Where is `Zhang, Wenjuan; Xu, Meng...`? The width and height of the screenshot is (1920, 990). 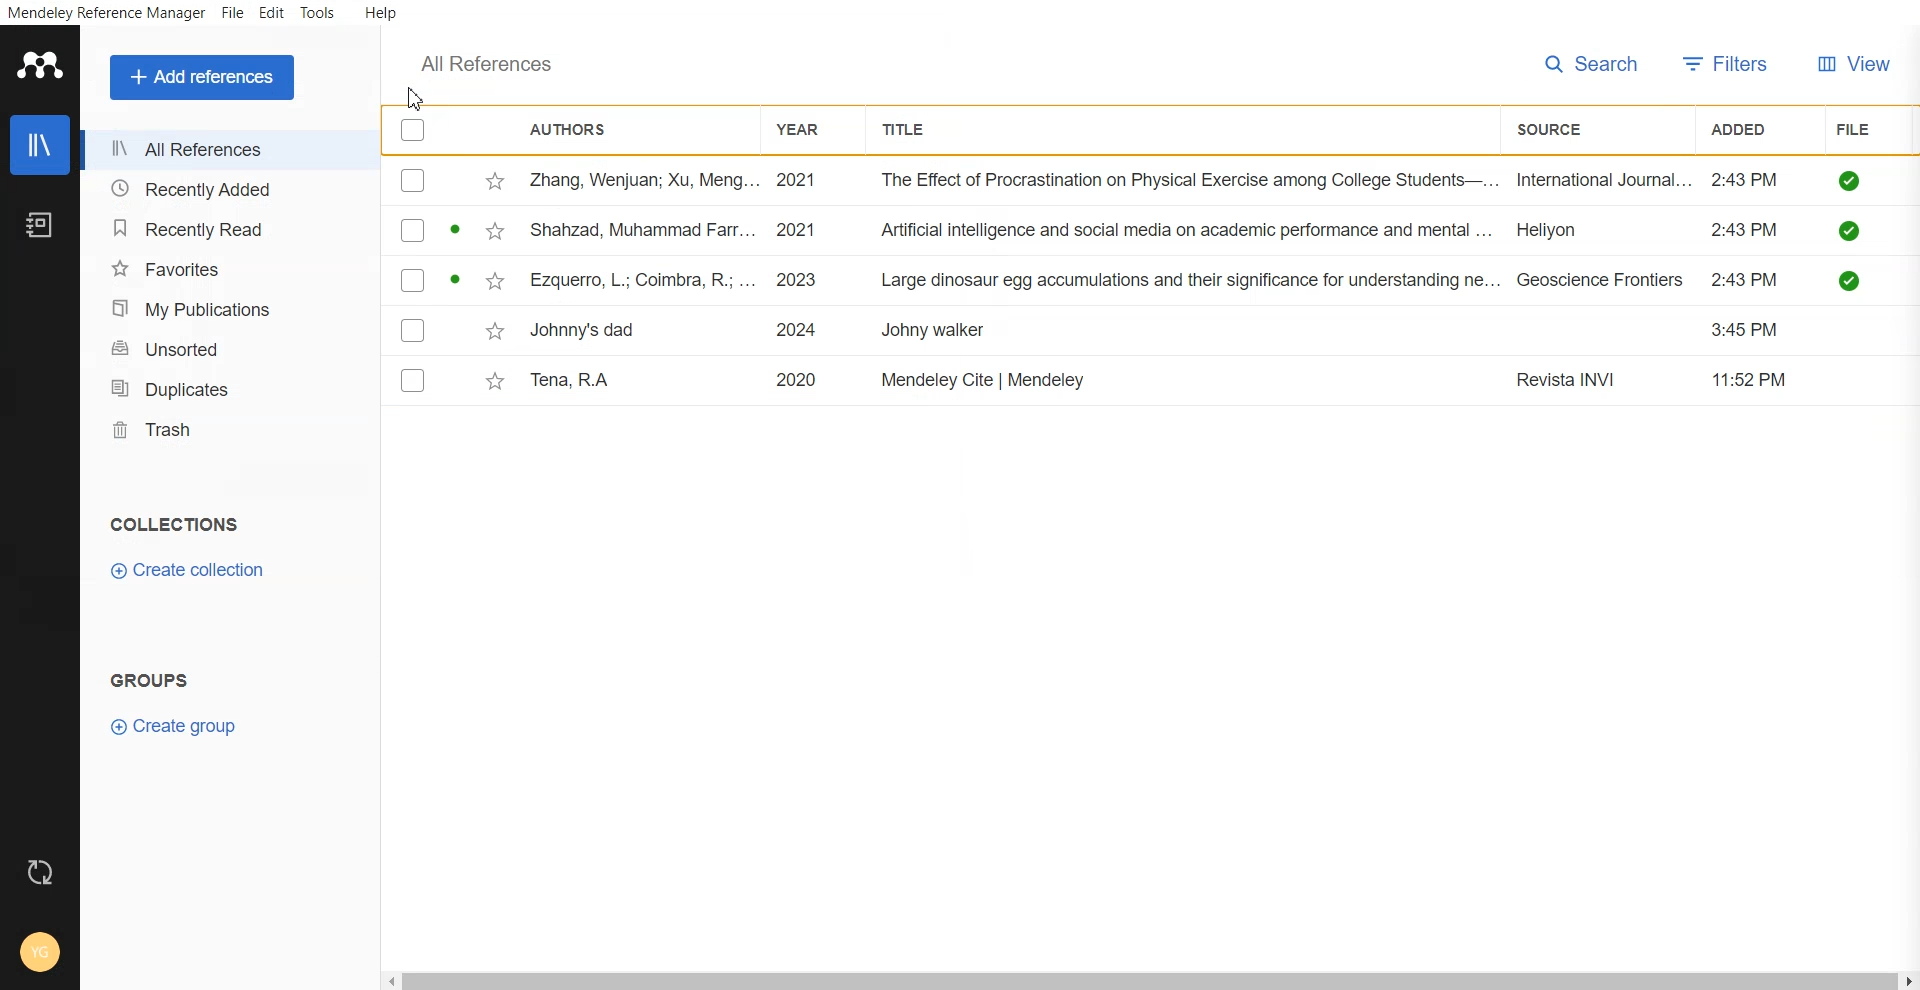
Zhang, Wenjuan; Xu, Meng... is located at coordinates (642, 181).